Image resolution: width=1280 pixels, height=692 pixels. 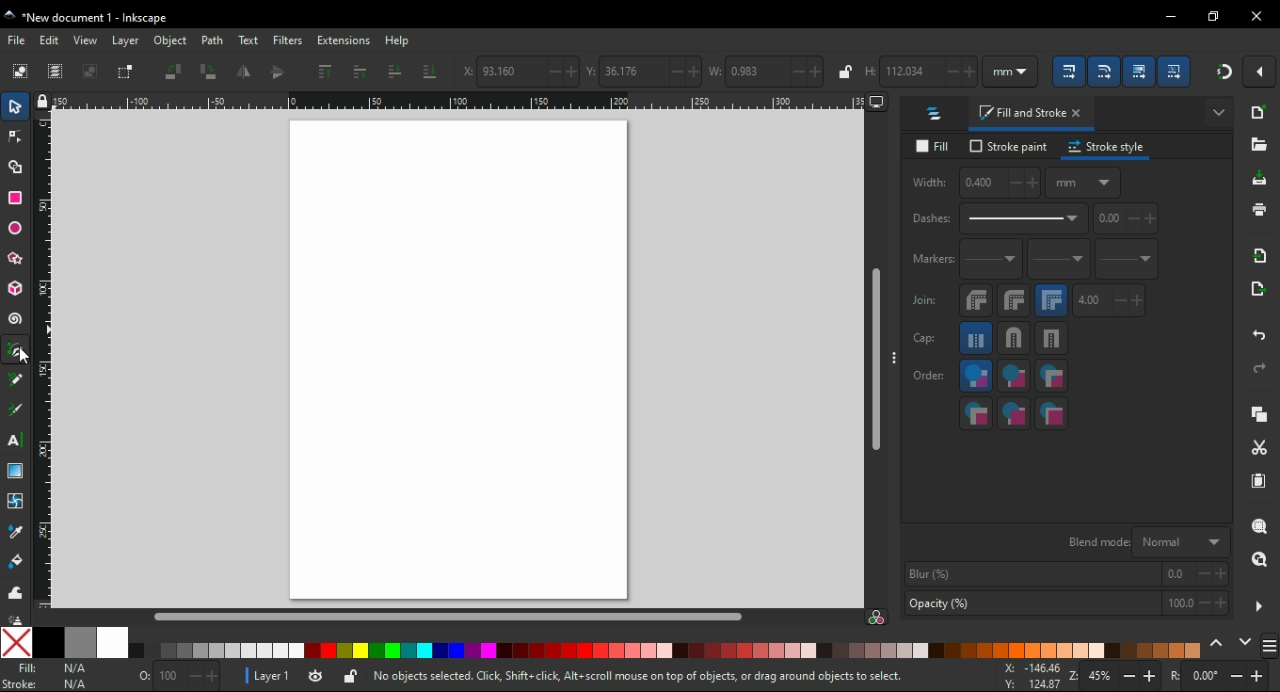 What do you see at coordinates (1013, 338) in the screenshot?
I see `round` at bounding box center [1013, 338].